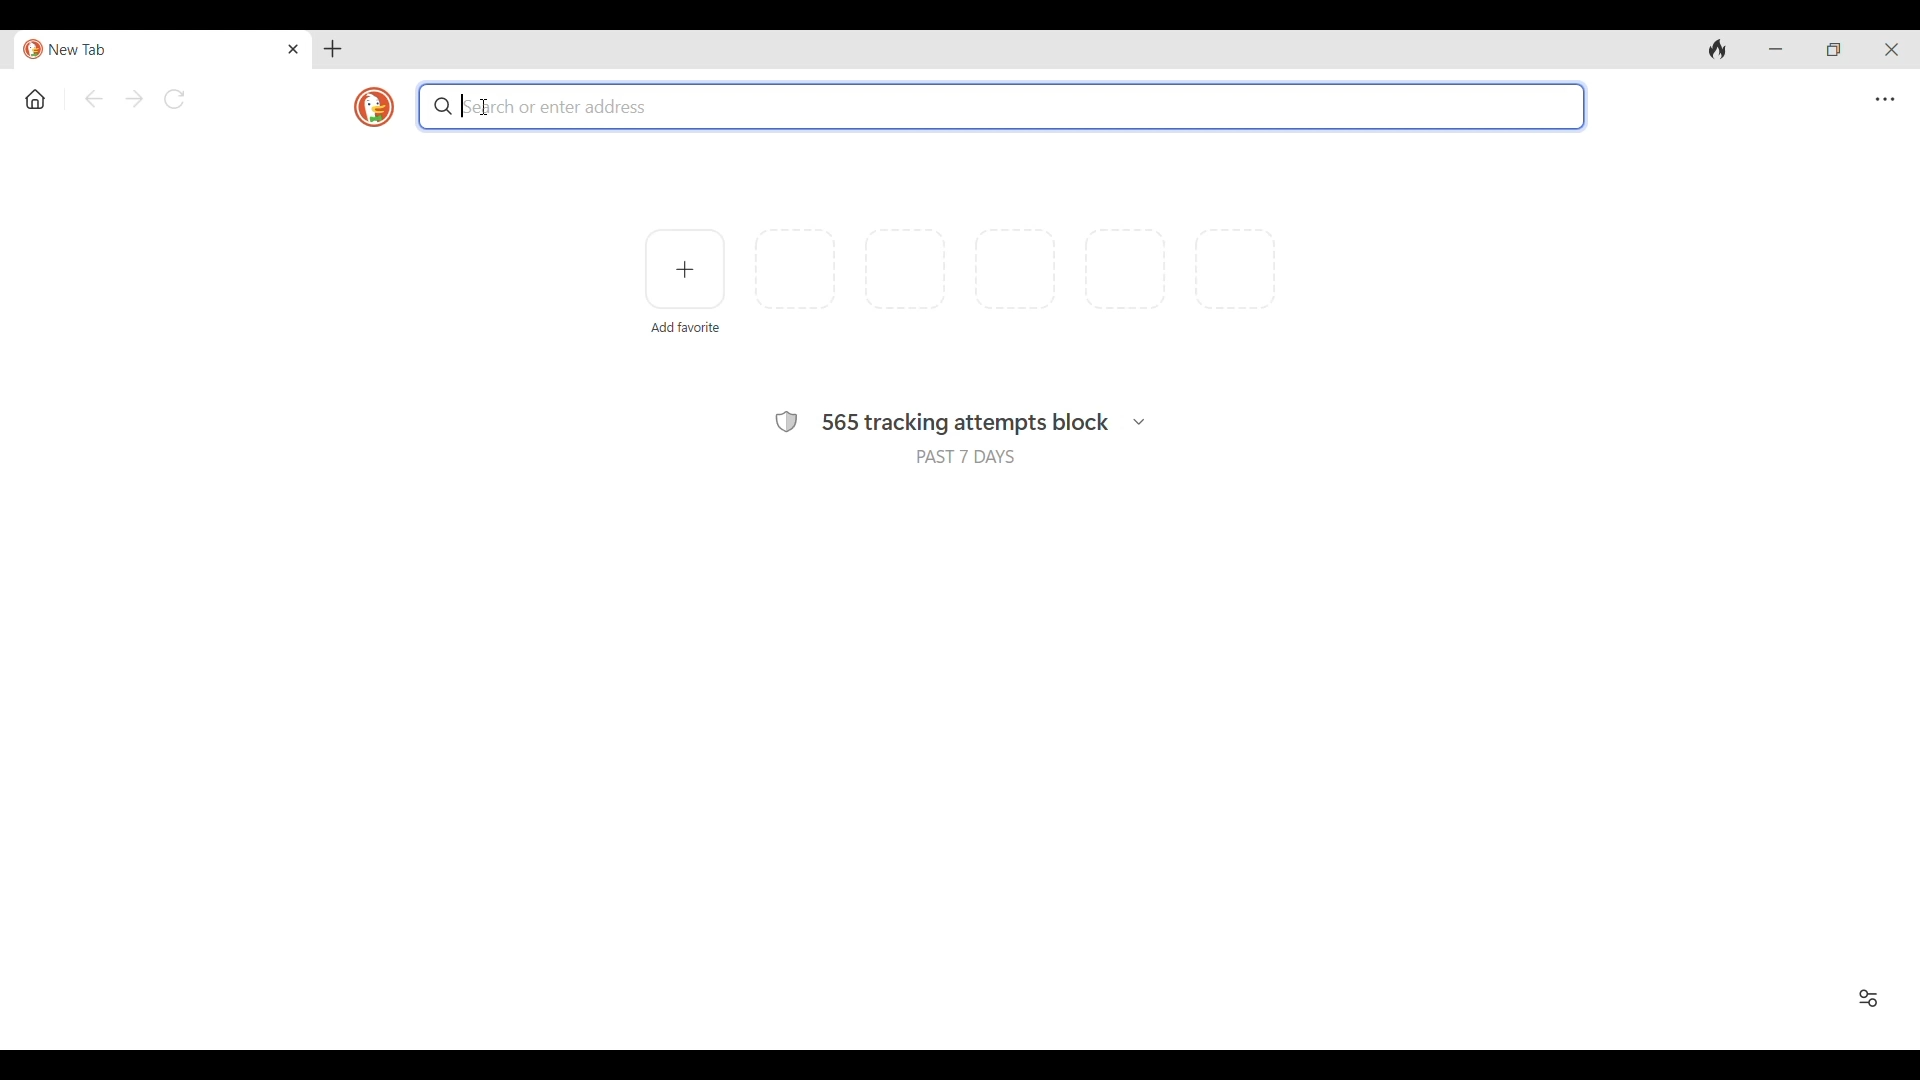 The image size is (1920, 1080). I want to click on New tab, so click(148, 50).